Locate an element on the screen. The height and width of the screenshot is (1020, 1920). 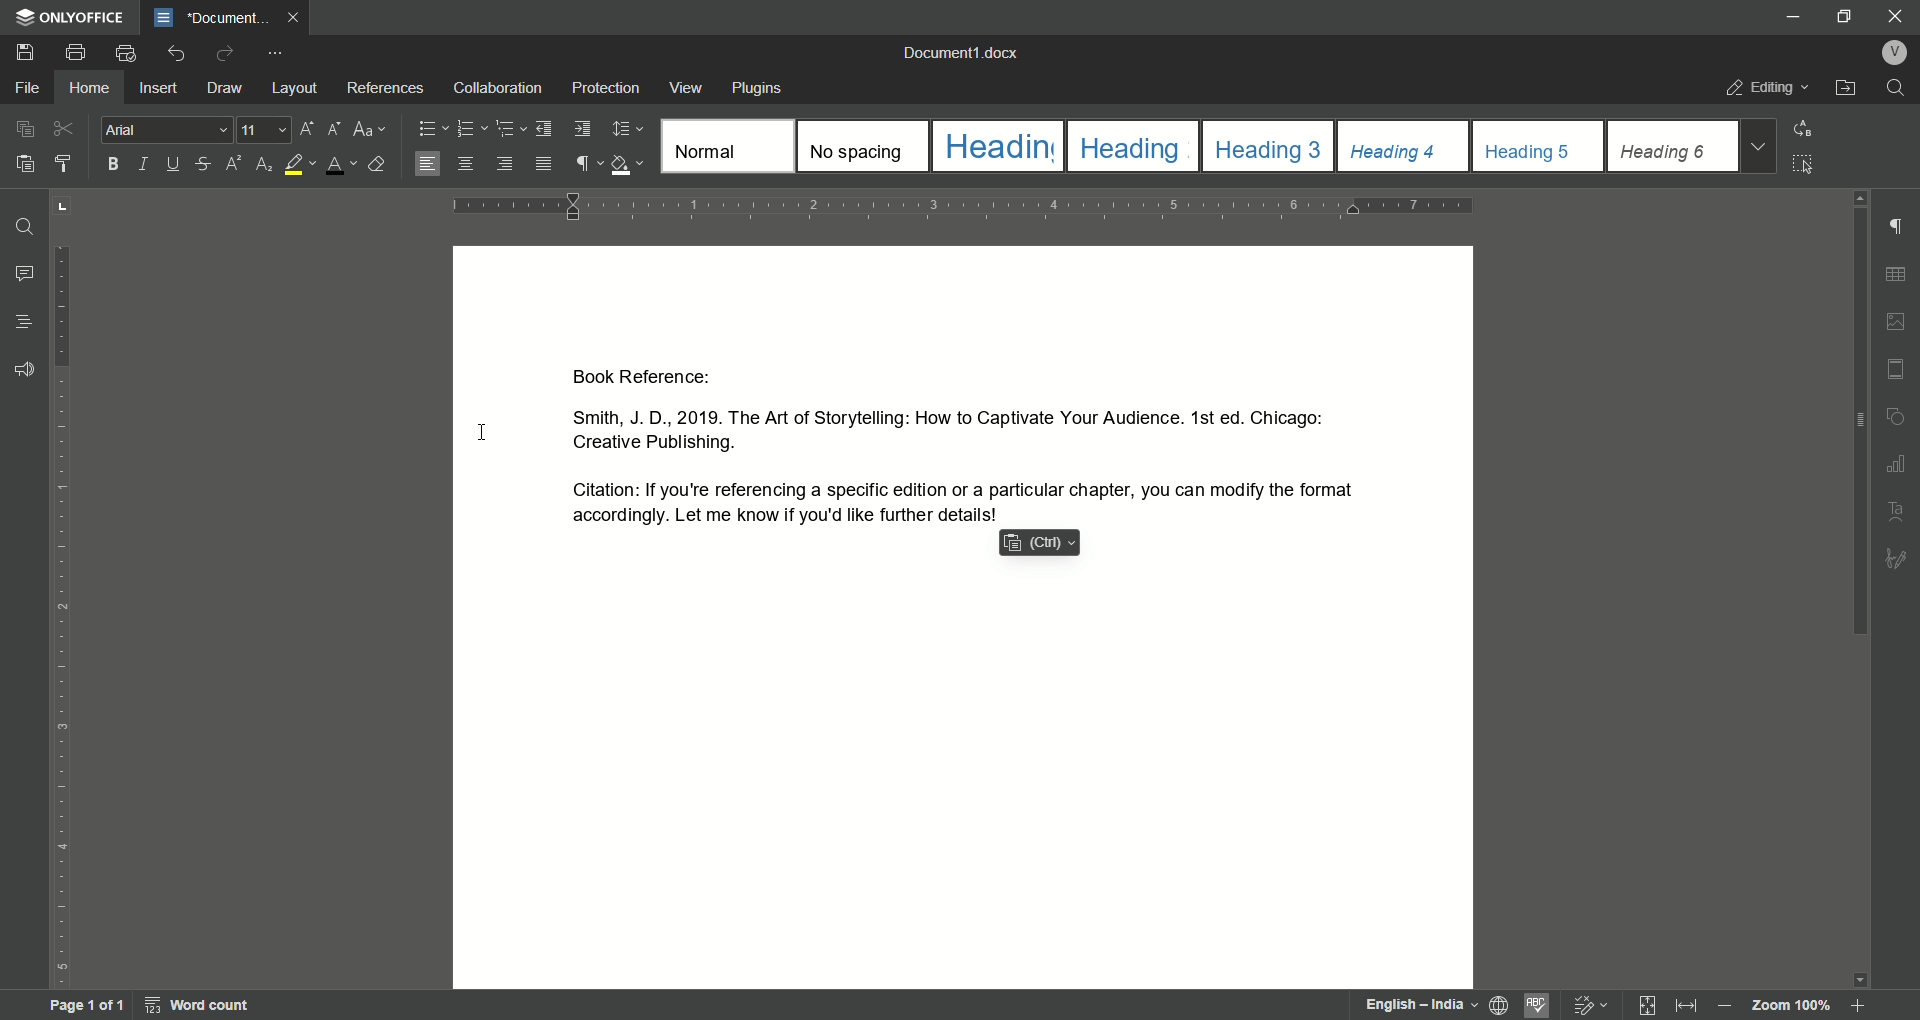
set document language is located at coordinates (1499, 1004).